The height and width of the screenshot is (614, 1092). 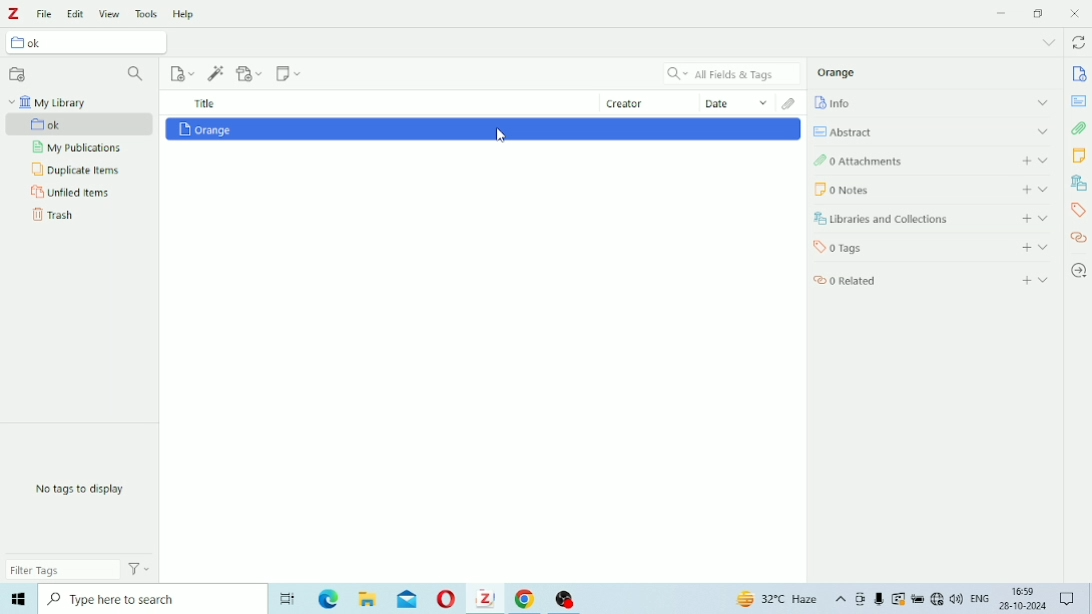 What do you see at coordinates (841, 600) in the screenshot?
I see `Show hidden icons` at bounding box center [841, 600].